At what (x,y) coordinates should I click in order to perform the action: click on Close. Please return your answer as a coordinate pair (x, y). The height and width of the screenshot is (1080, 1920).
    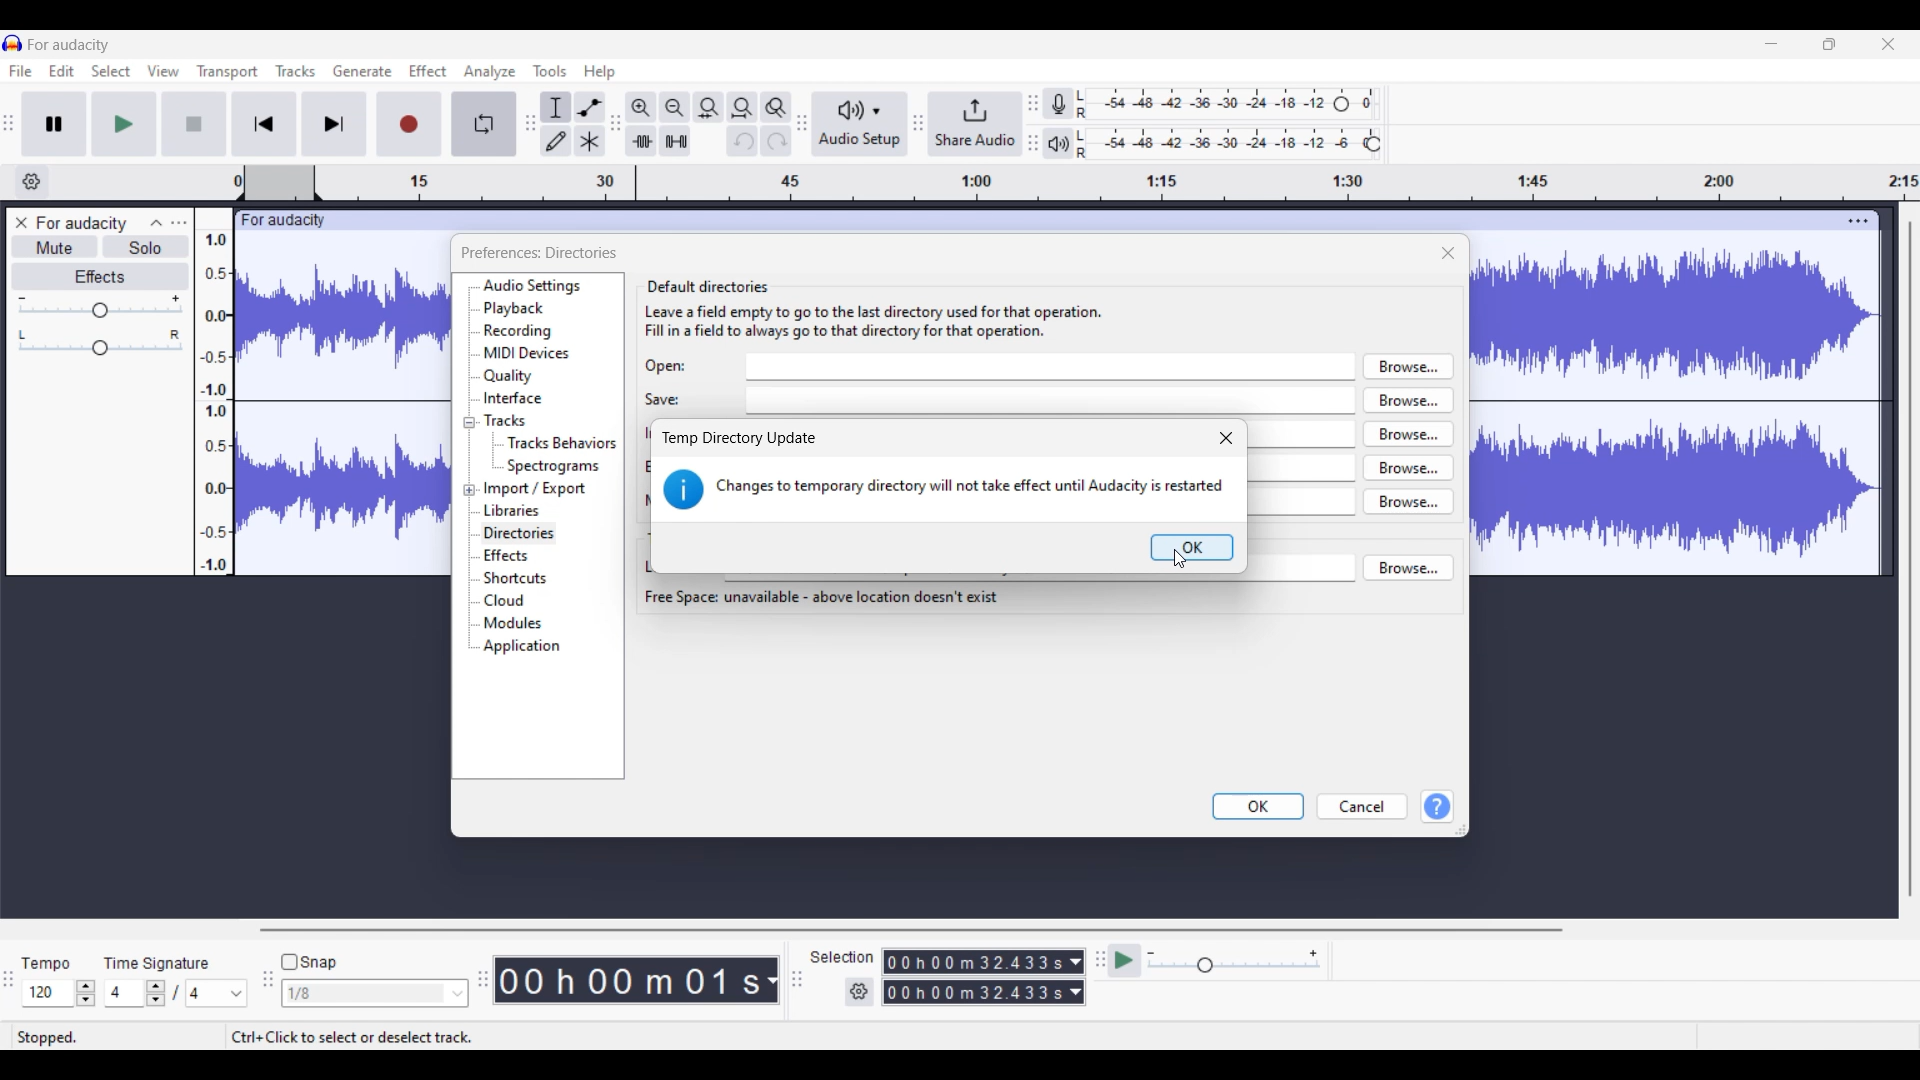
    Looking at the image, I should click on (1226, 437).